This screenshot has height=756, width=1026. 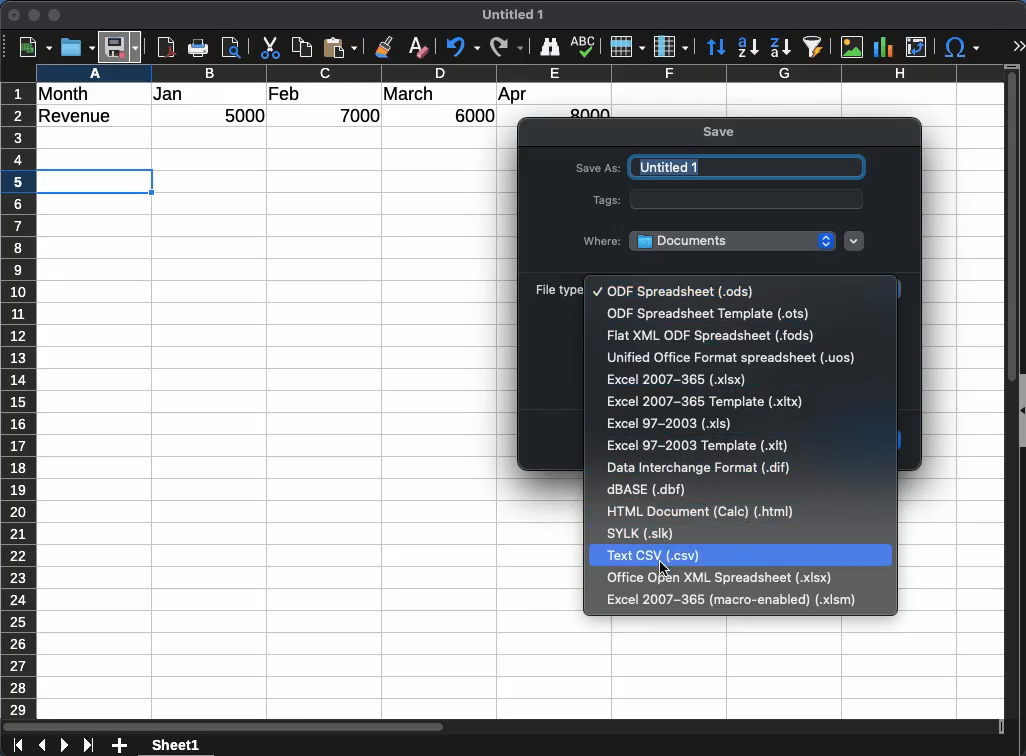 What do you see at coordinates (179, 95) in the screenshot?
I see `jan` at bounding box center [179, 95].